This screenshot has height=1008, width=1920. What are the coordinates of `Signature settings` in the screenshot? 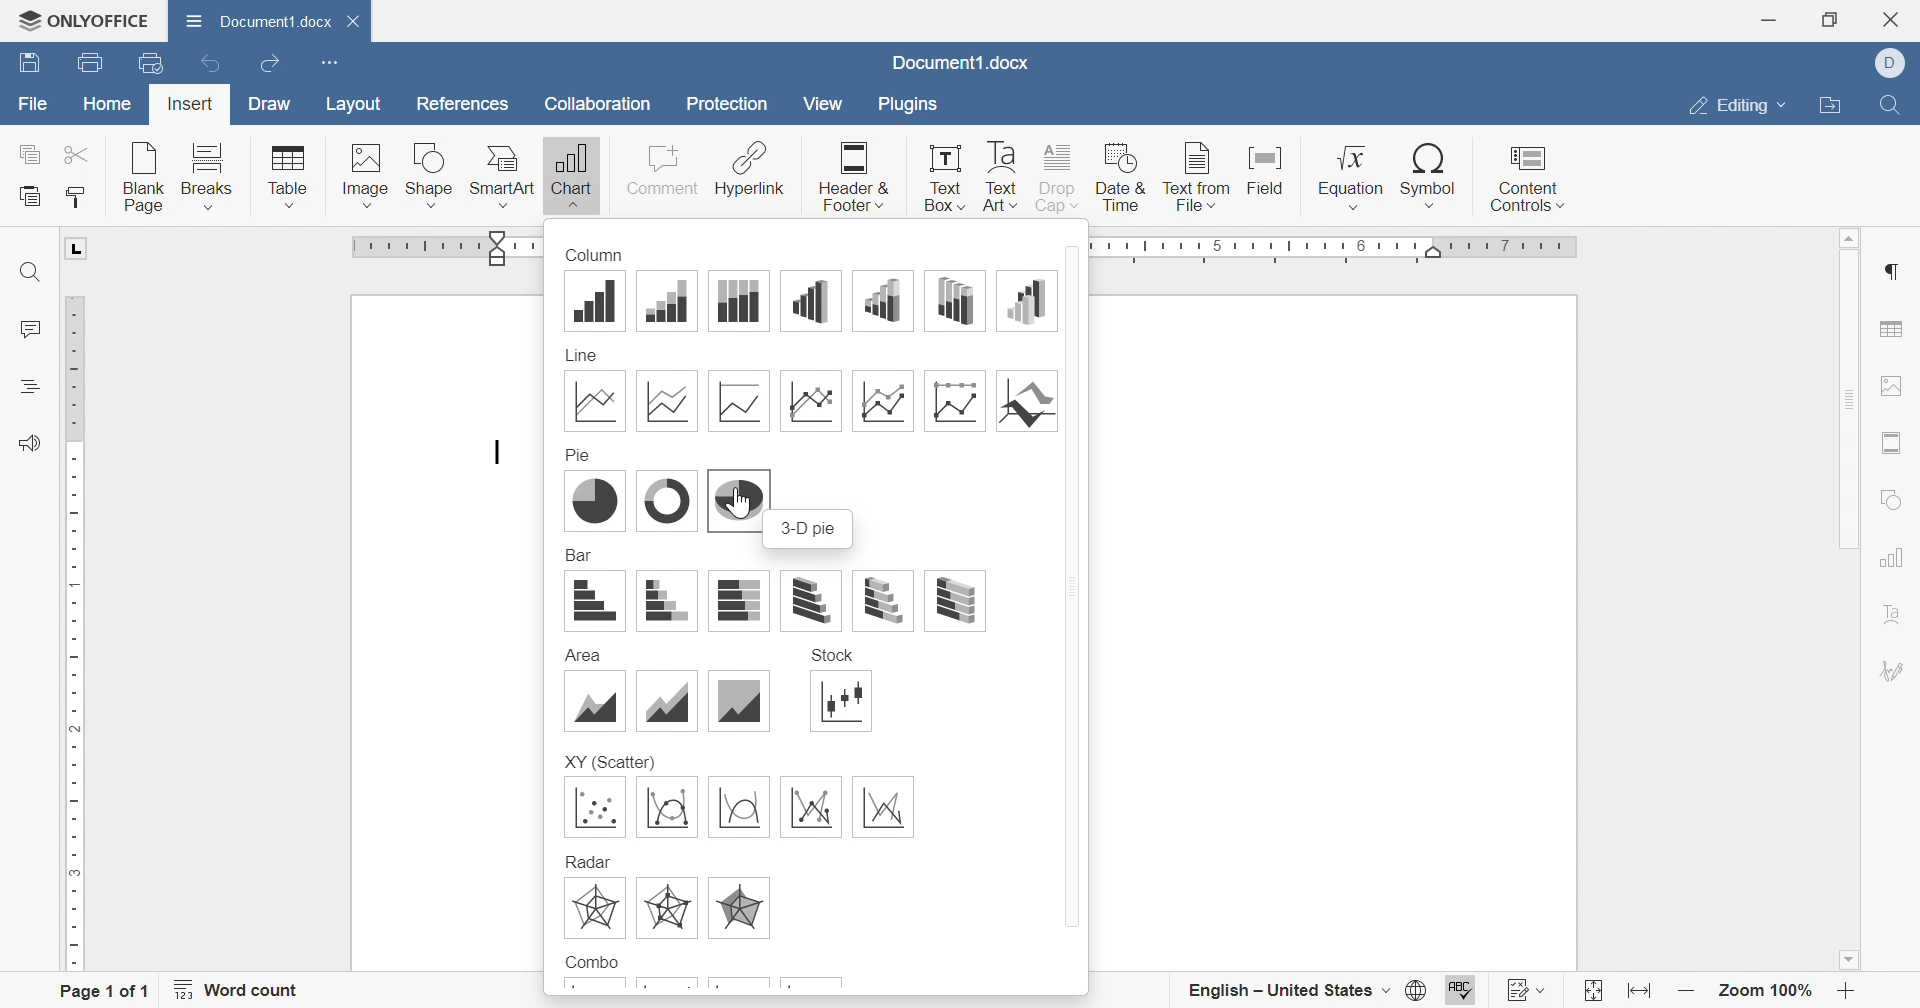 It's located at (1898, 669).